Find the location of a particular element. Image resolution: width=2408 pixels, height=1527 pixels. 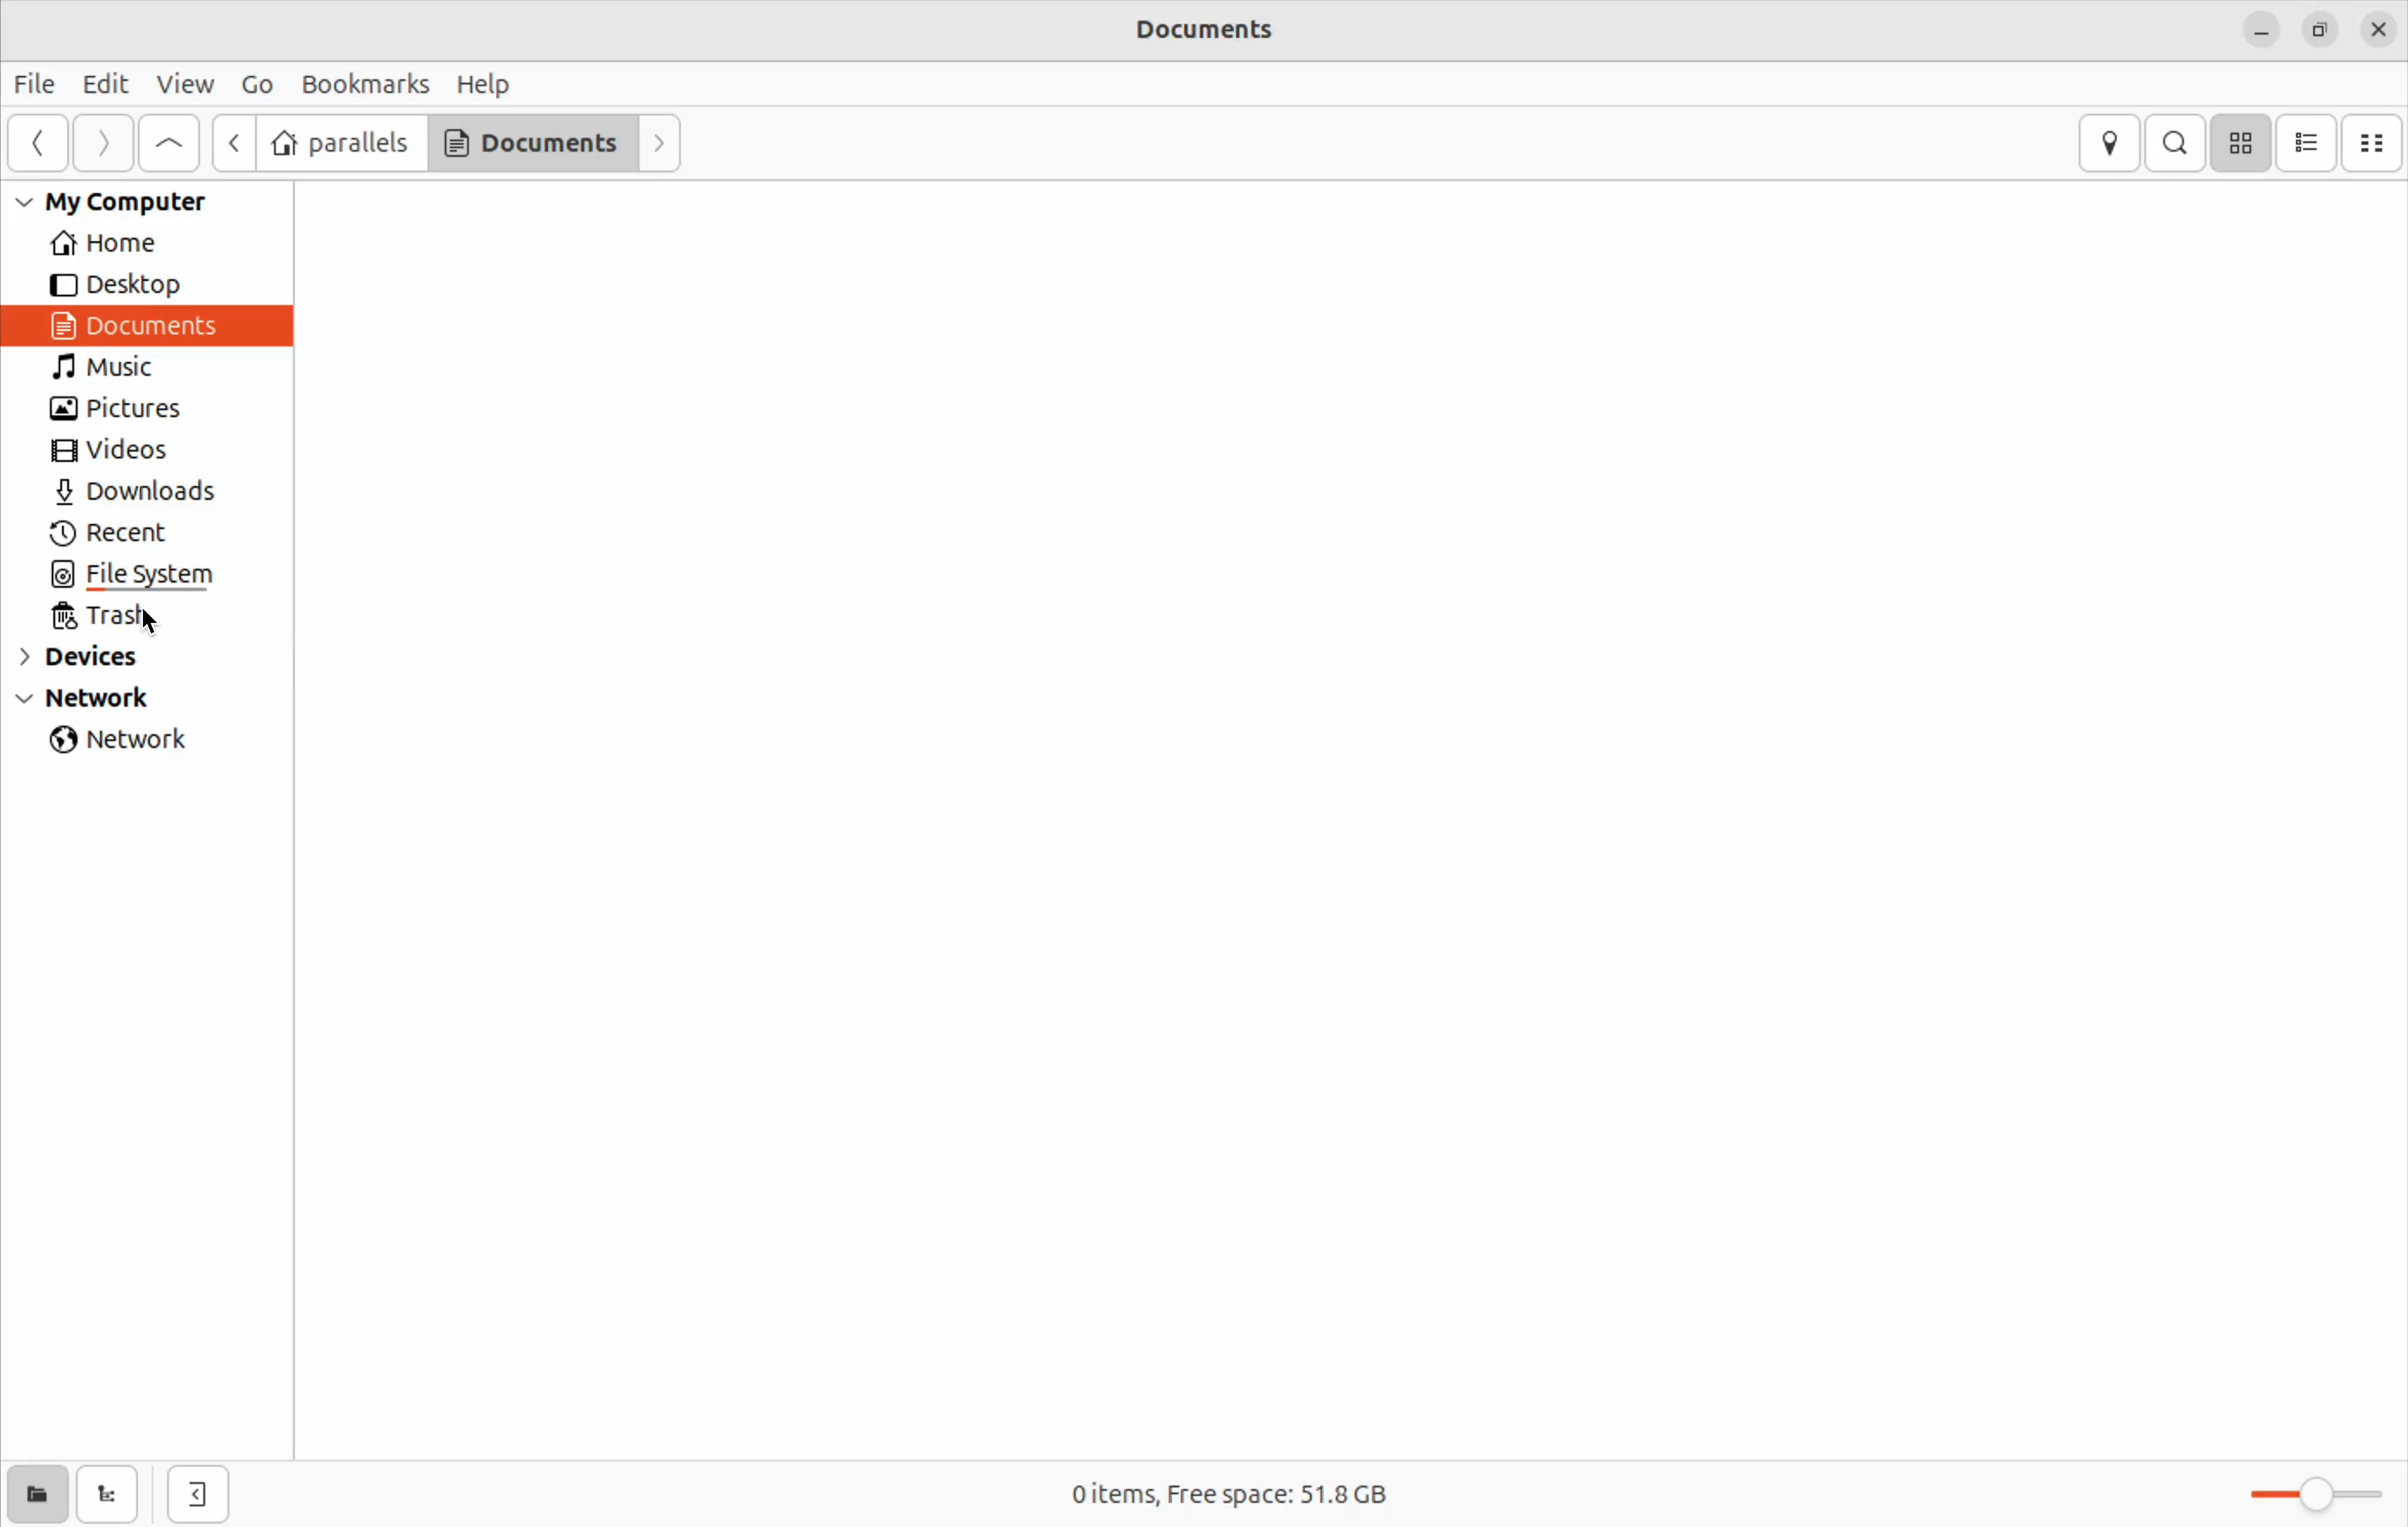

minimize is located at coordinates (2261, 32).